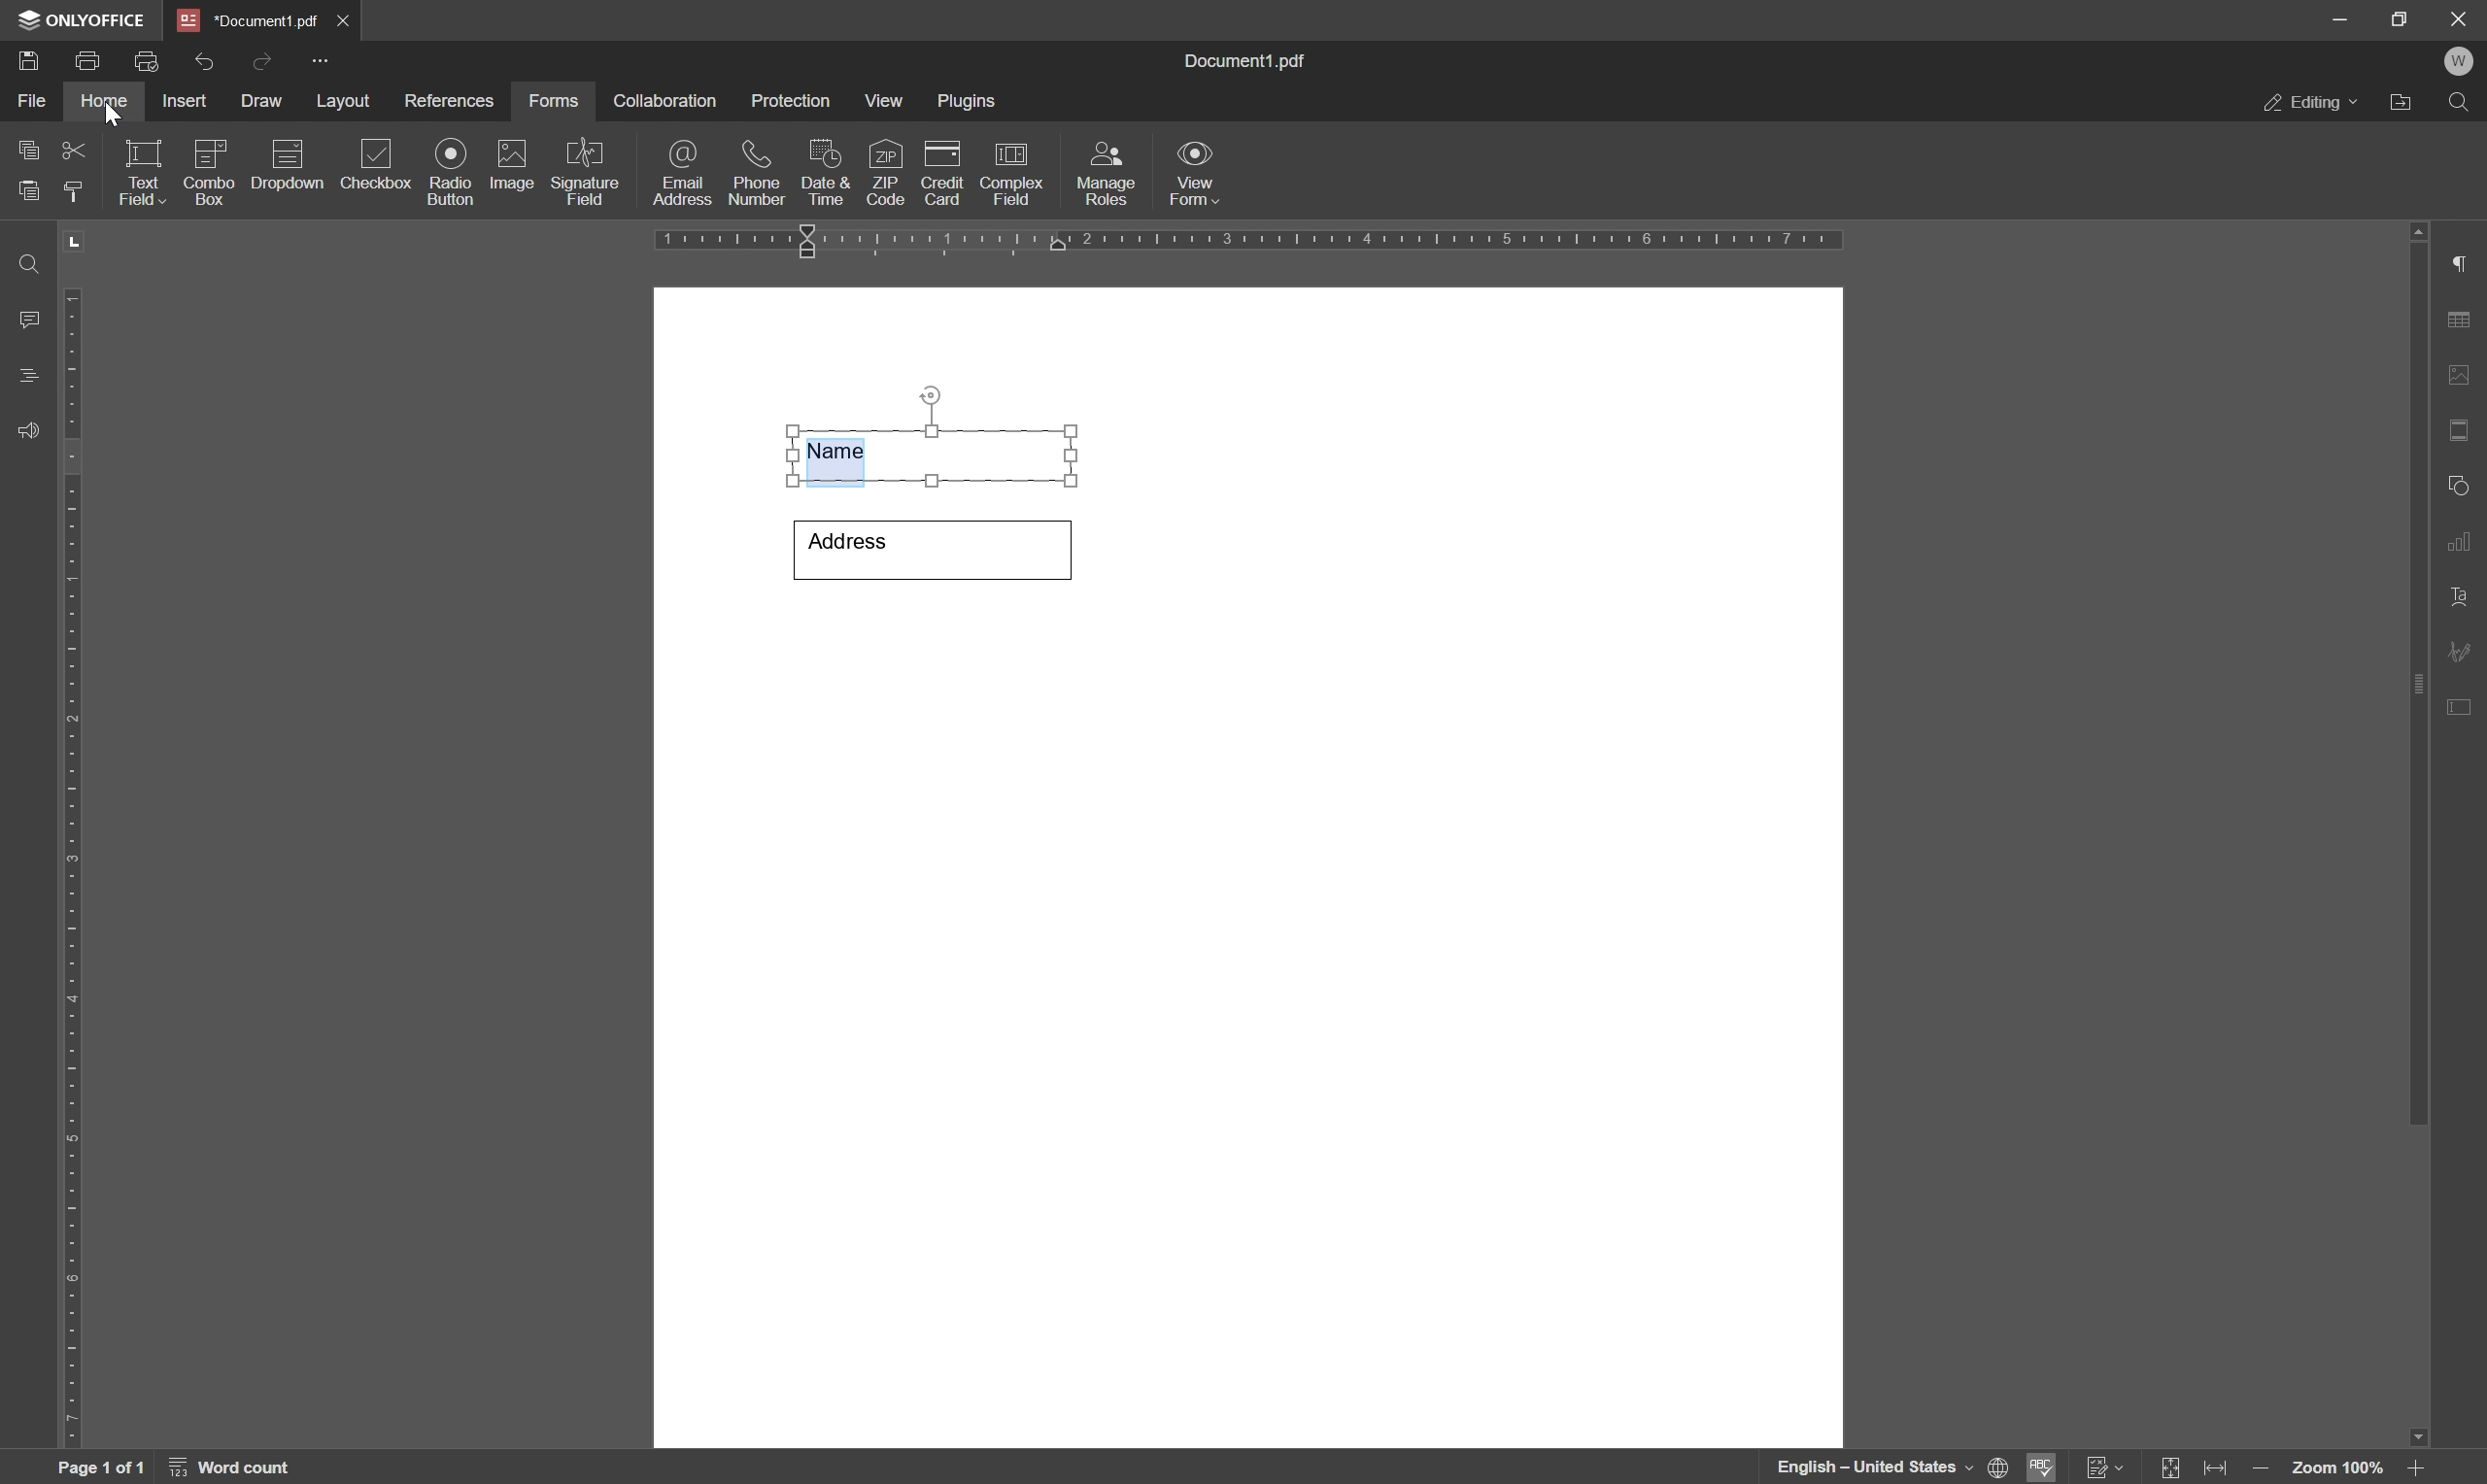  I want to click on *document1.pdf, so click(247, 20).